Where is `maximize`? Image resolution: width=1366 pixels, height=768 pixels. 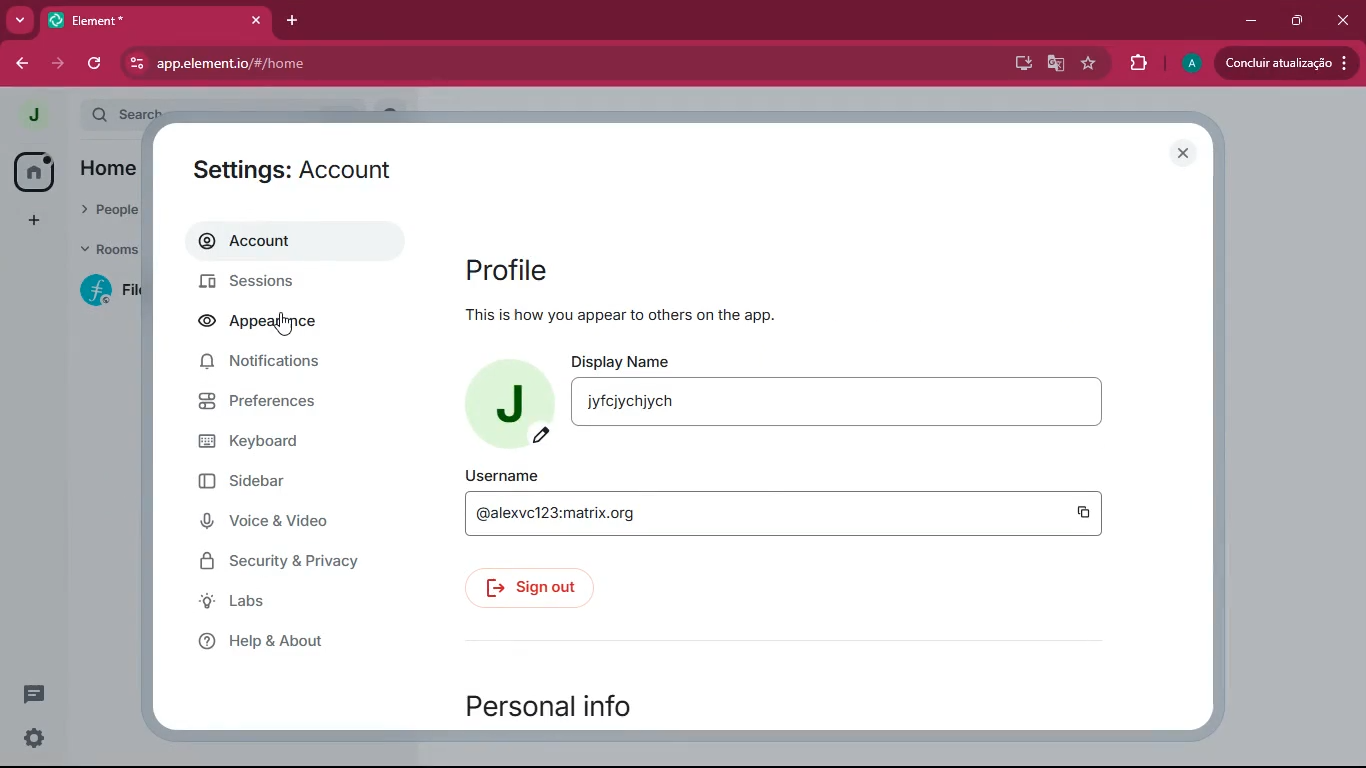 maximize is located at coordinates (1299, 20).